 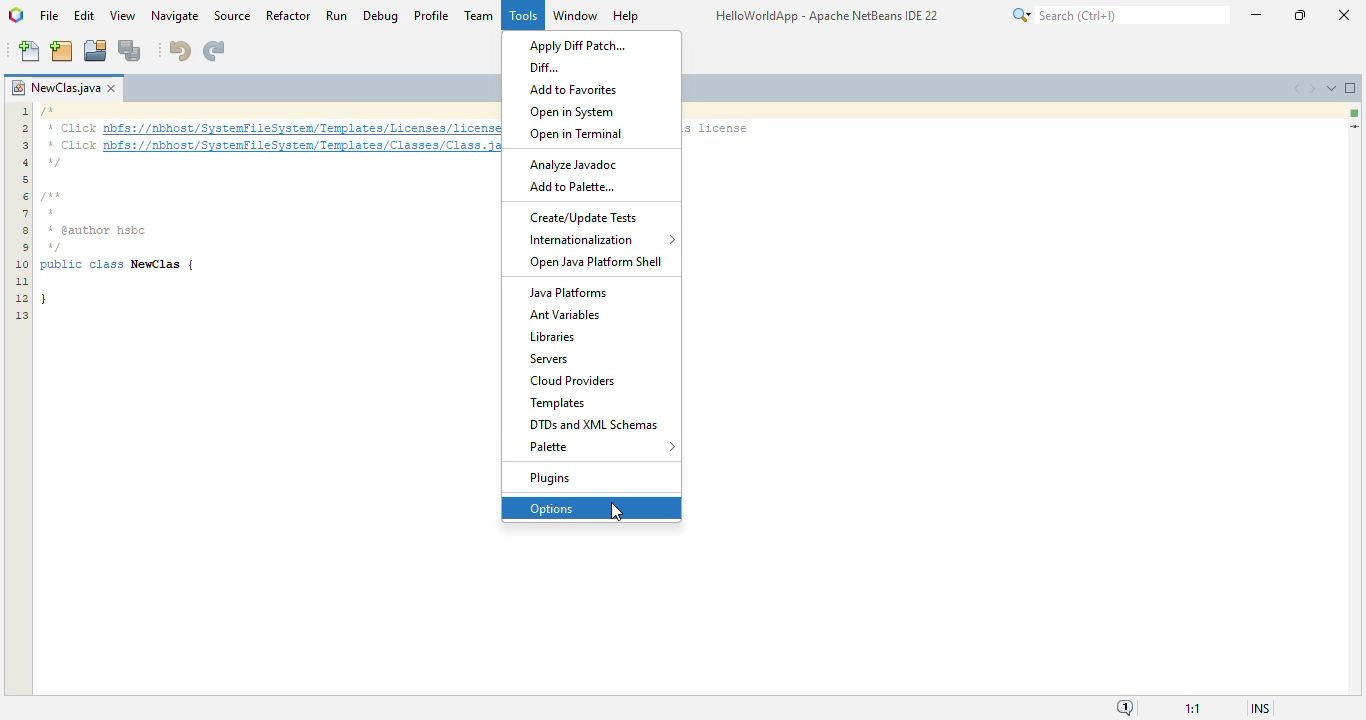 I want to click on notifications, so click(x=1124, y=708).